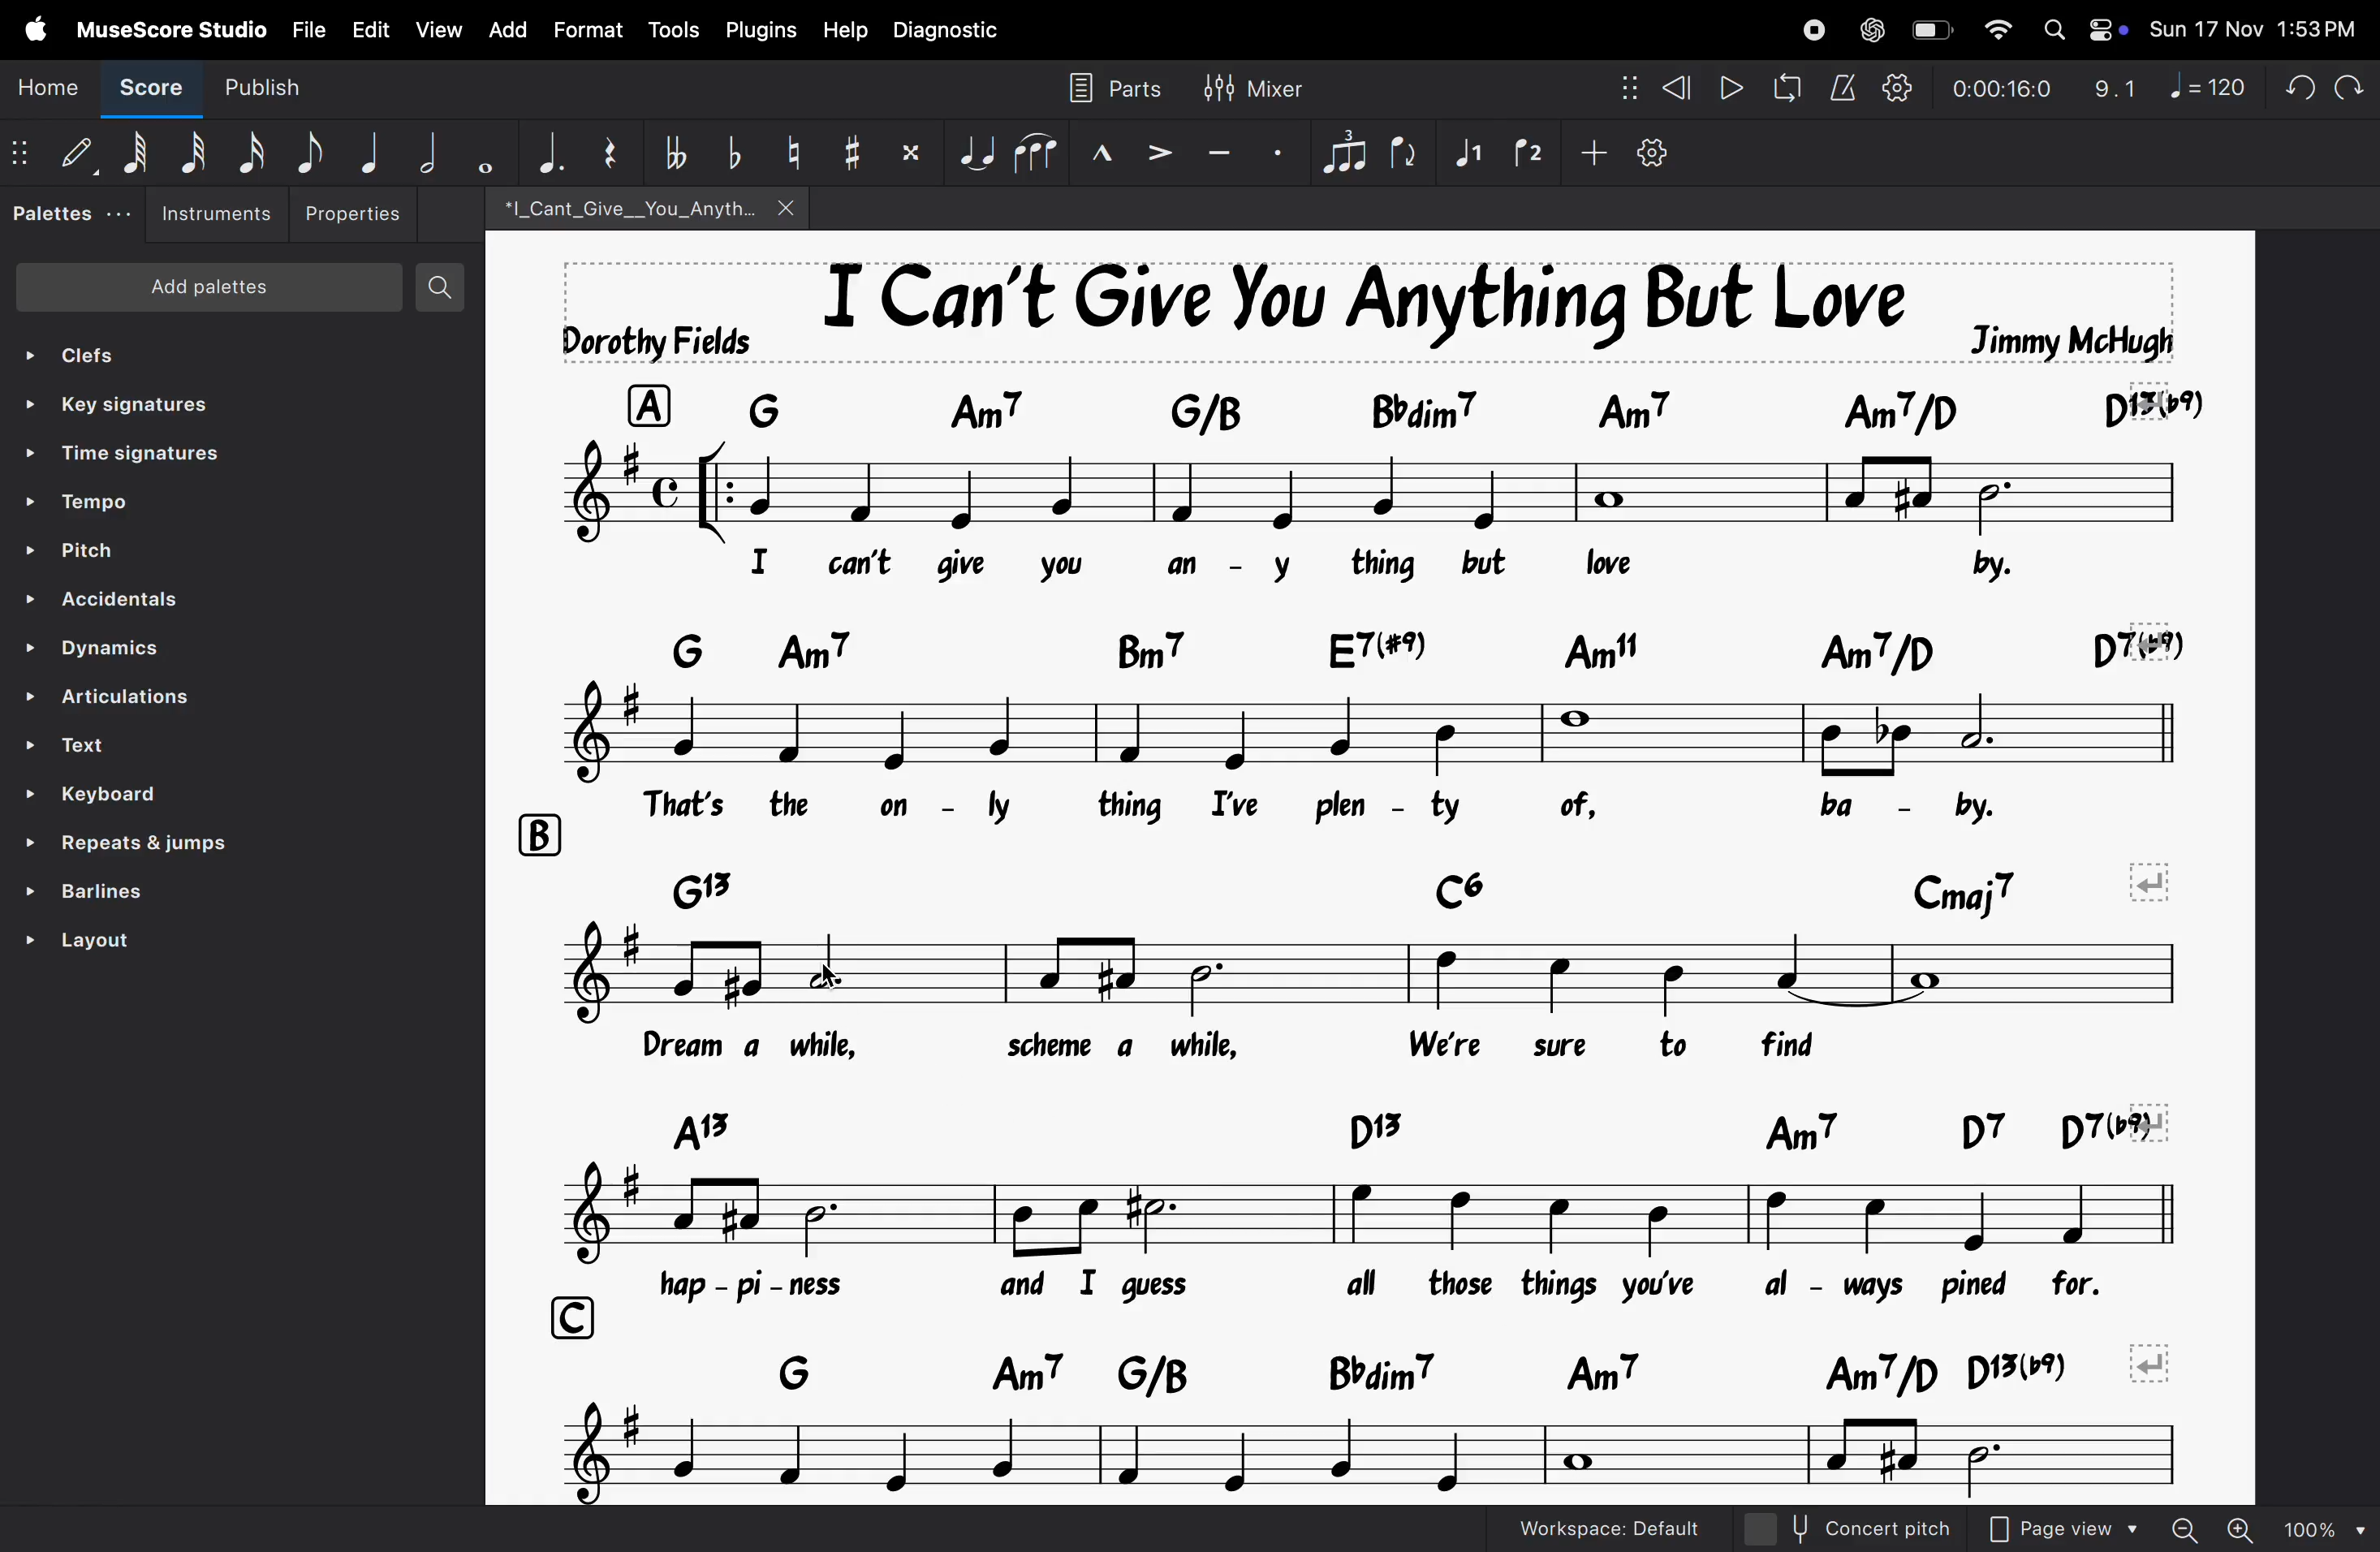 The width and height of the screenshot is (2380, 1552). I want to click on key signatures, so click(127, 400).